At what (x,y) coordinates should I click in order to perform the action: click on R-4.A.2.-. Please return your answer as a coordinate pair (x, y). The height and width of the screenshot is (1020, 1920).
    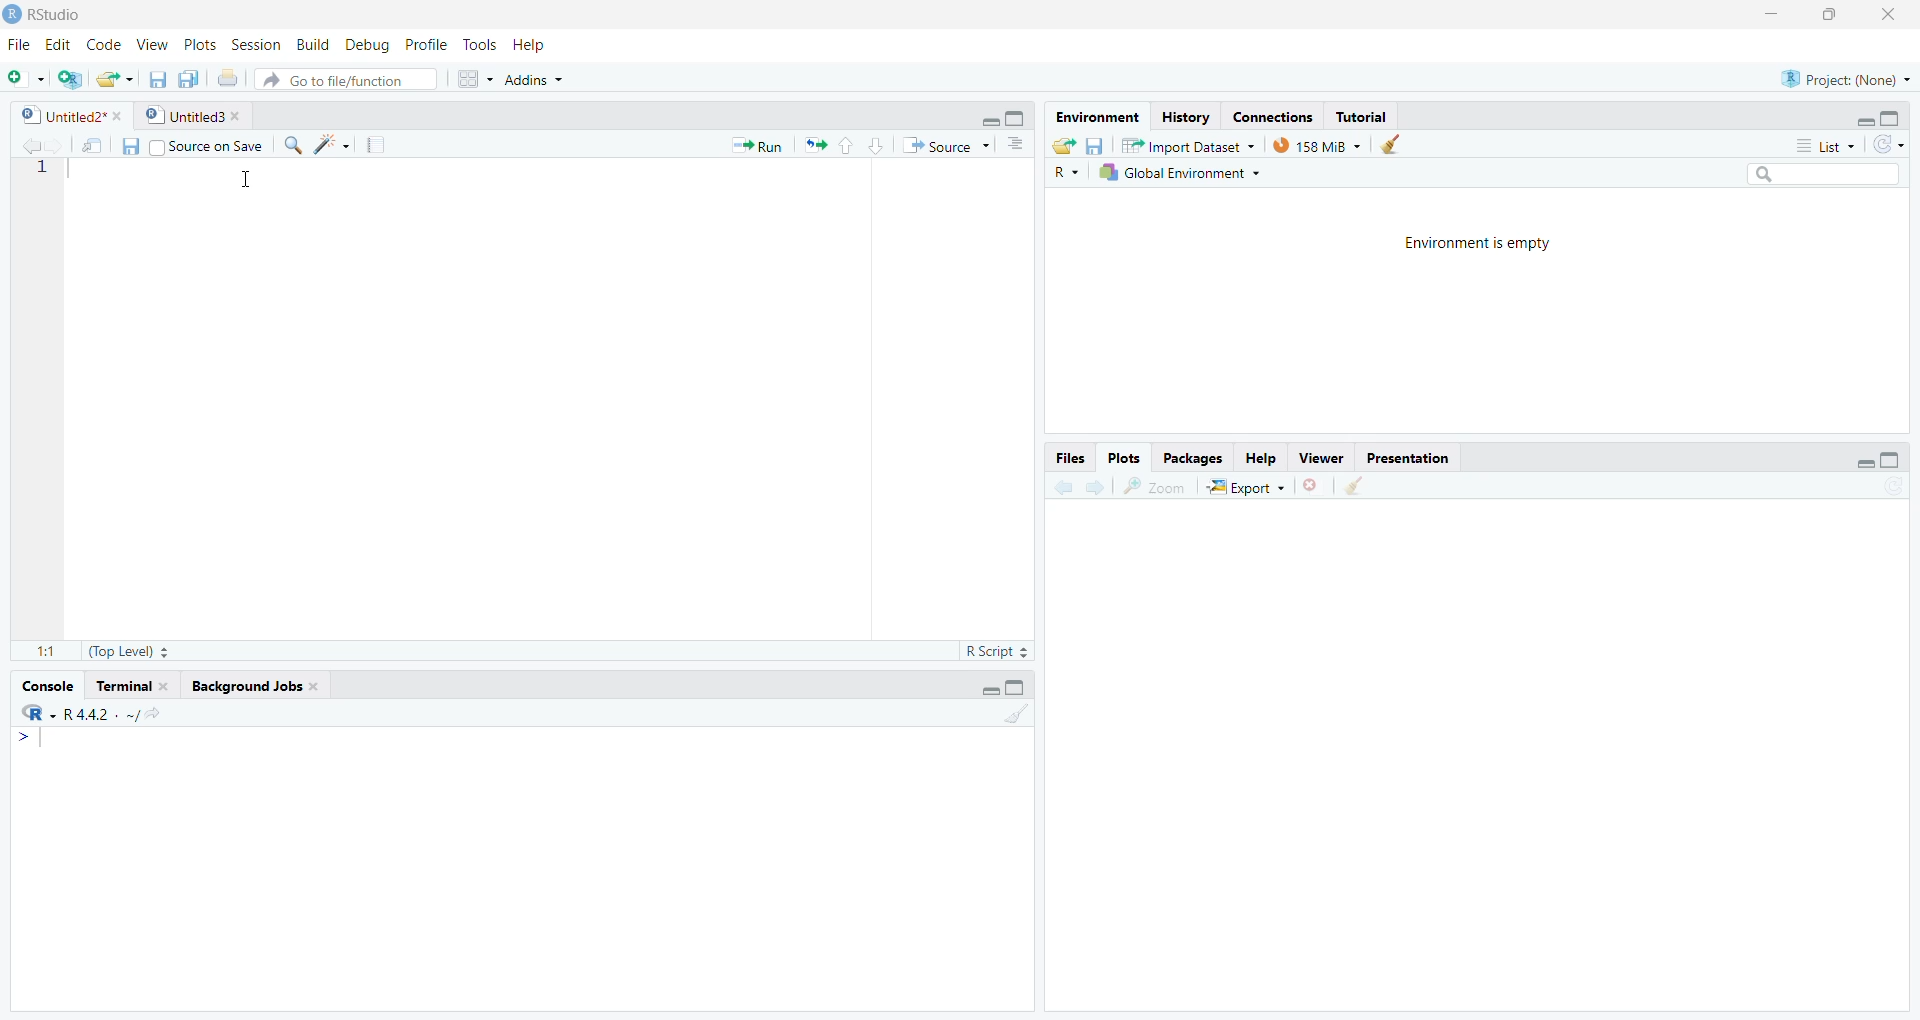
    Looking at the image, I should click on (103, 713).